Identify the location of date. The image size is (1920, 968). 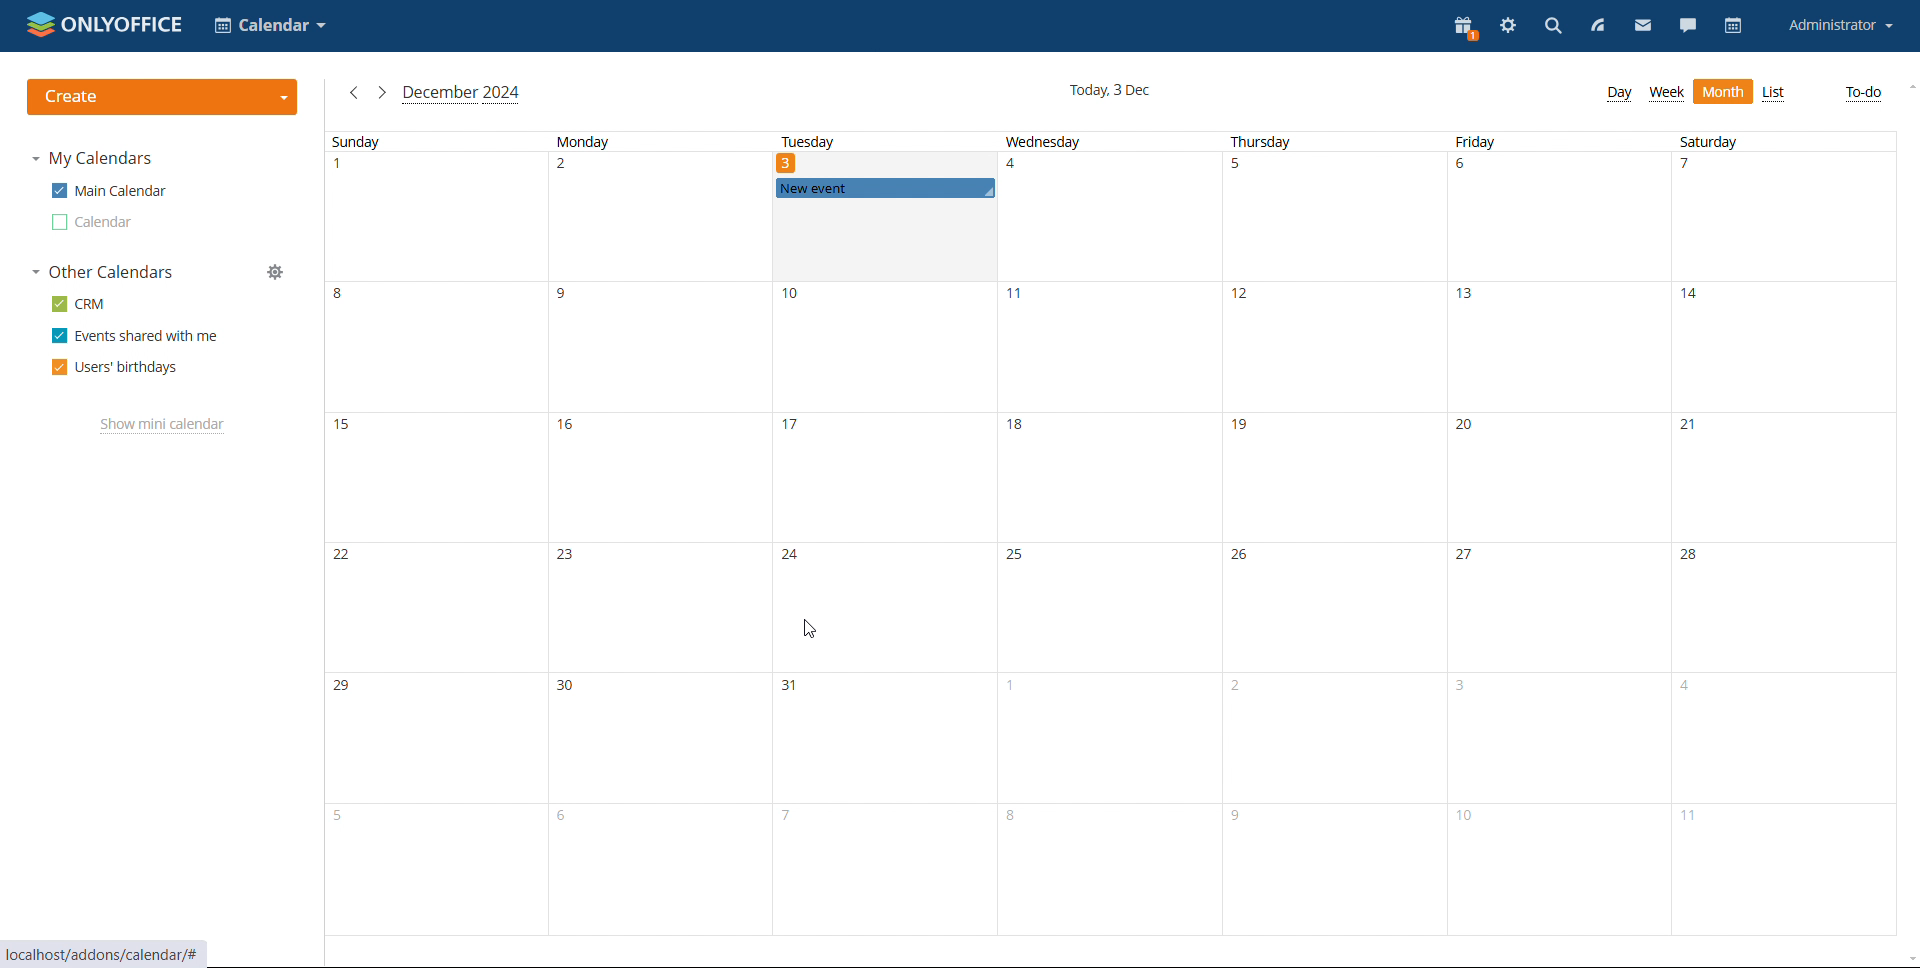
(1781, 606).